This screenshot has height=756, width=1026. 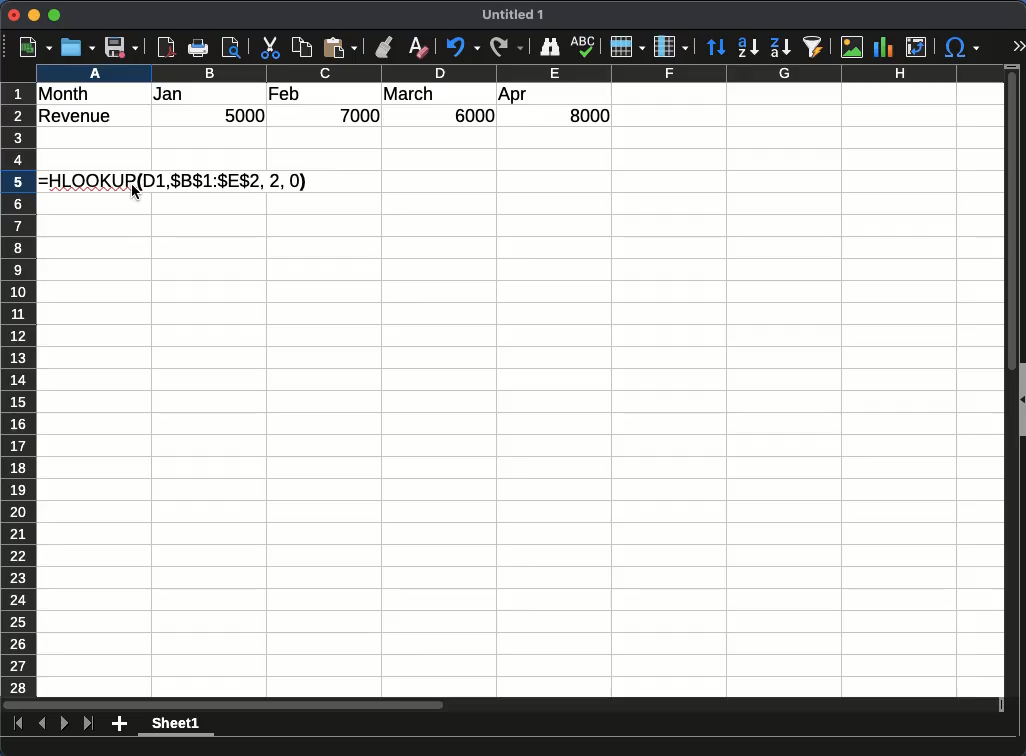 I want to click on maximize, so click(x=54, y=15).